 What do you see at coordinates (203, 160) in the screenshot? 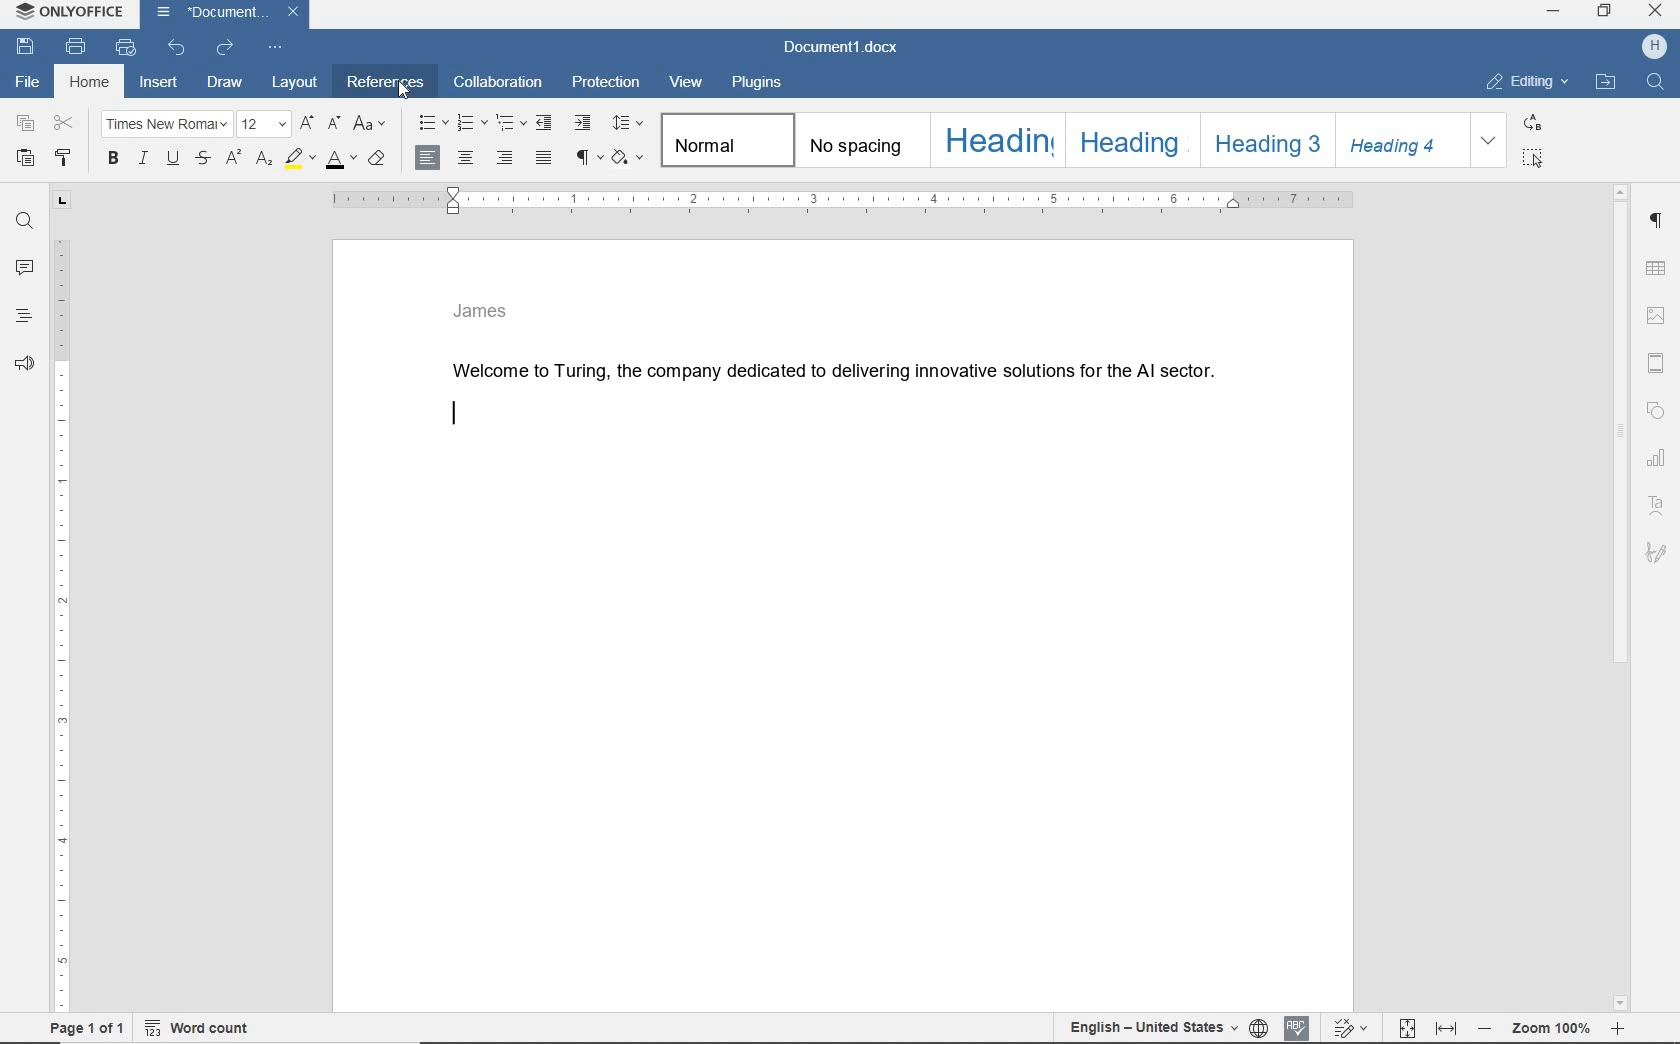
I see `strikethrough` at bounding box center [203, 160].